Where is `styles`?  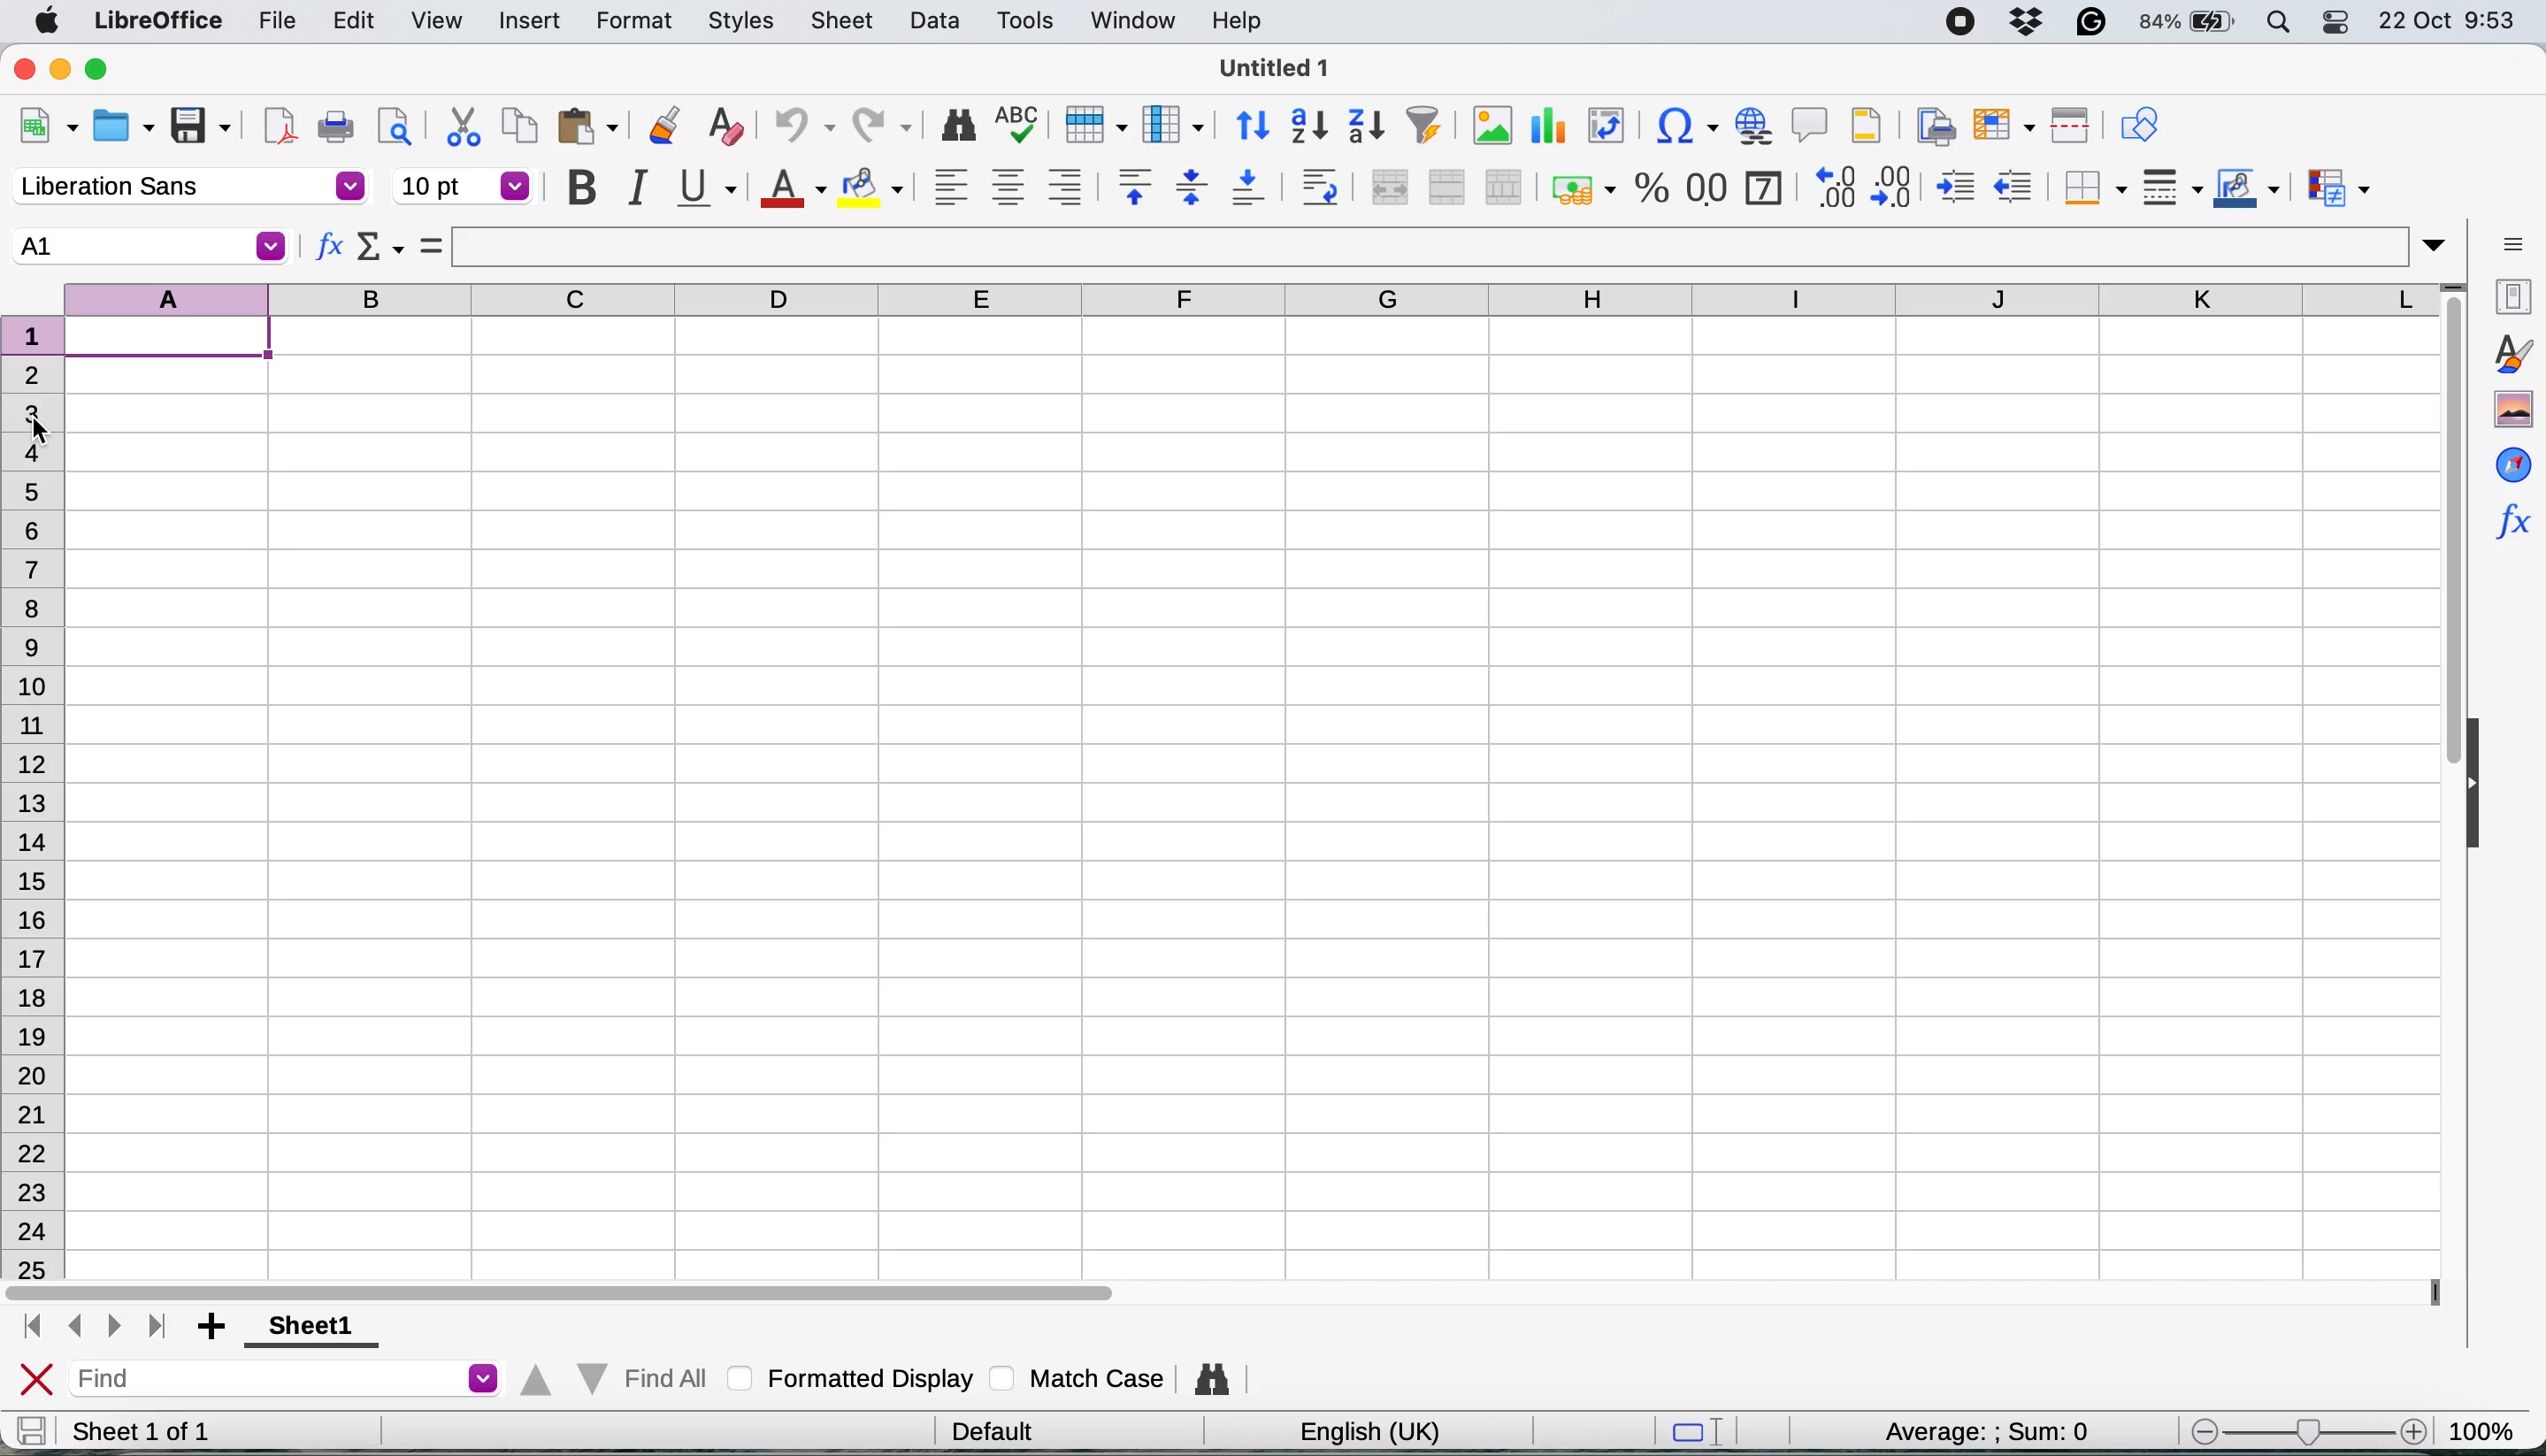
styles is located at coordinates (2511, 353).